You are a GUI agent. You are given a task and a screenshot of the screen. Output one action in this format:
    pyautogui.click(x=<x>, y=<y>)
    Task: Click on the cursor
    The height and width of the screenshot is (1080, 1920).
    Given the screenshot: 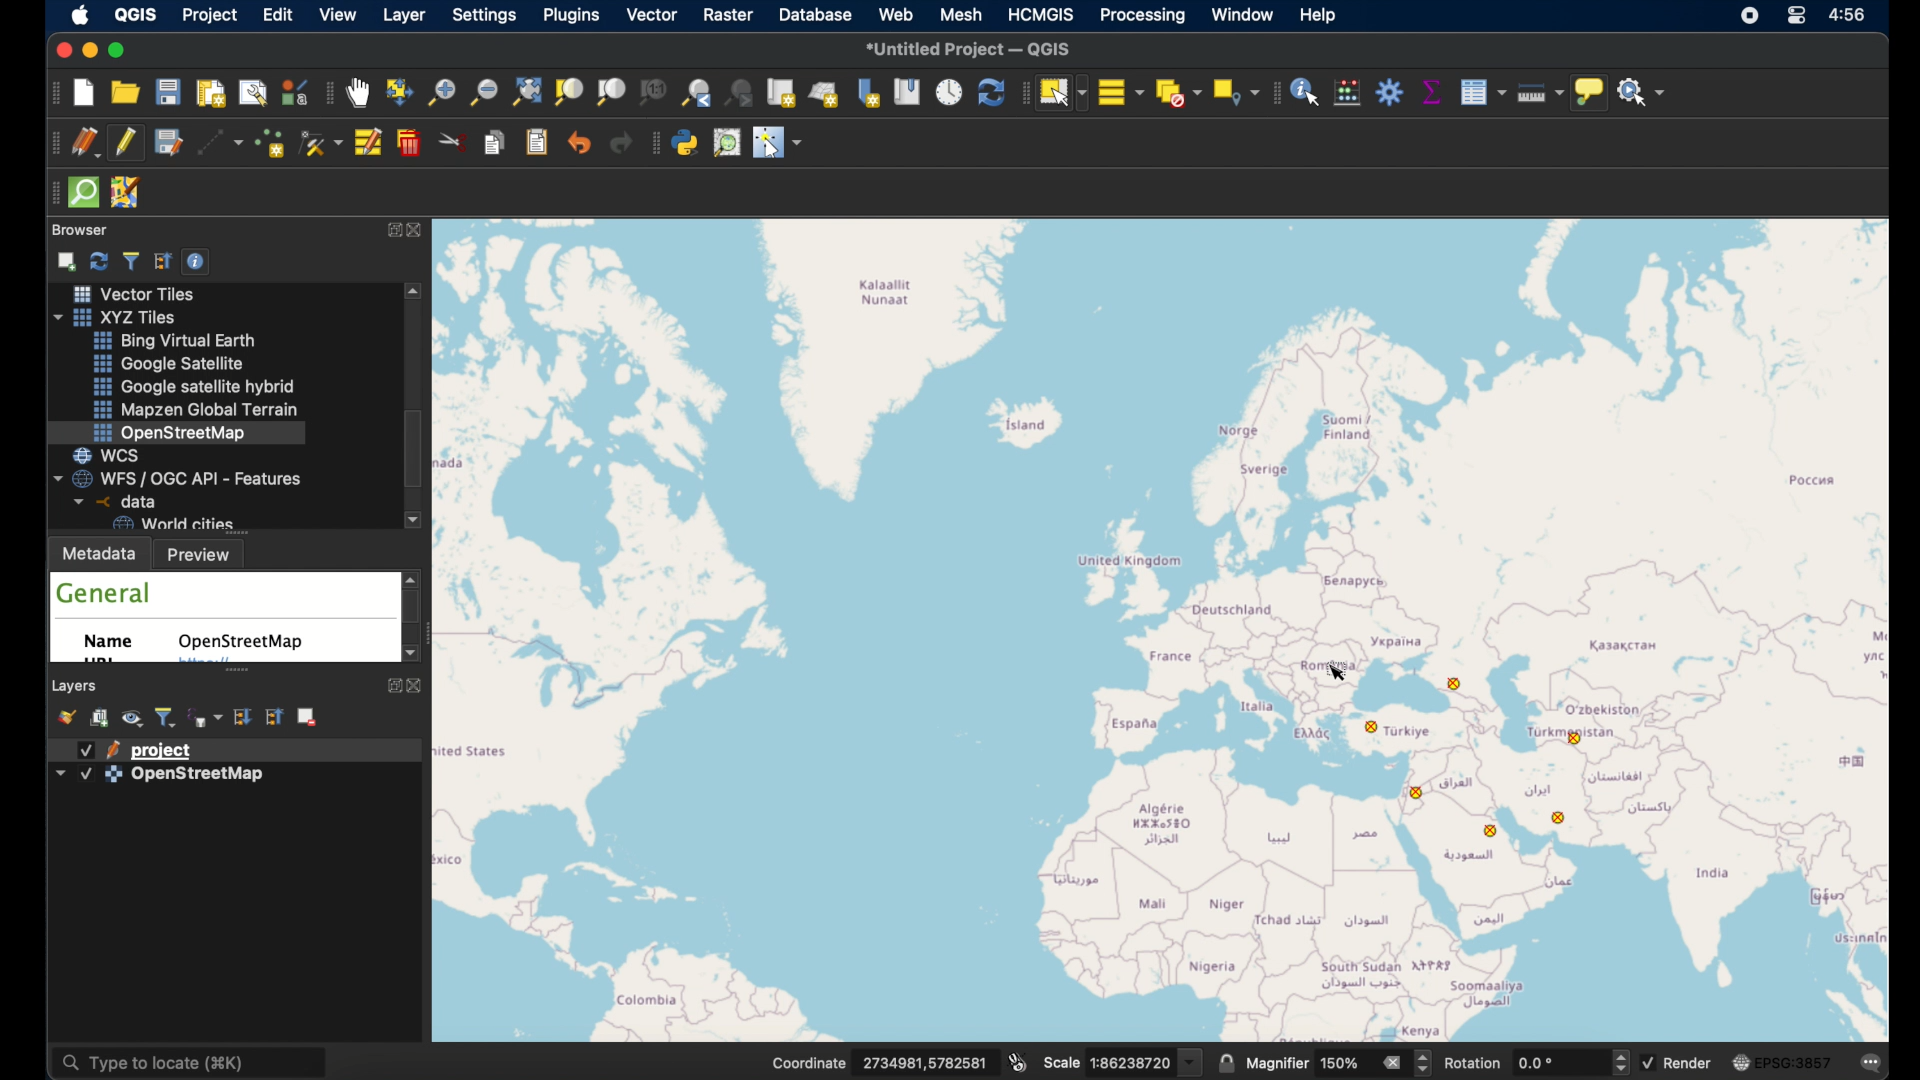 What is the action you would take?
    pyautogui.click(x=1345, y=672)
    